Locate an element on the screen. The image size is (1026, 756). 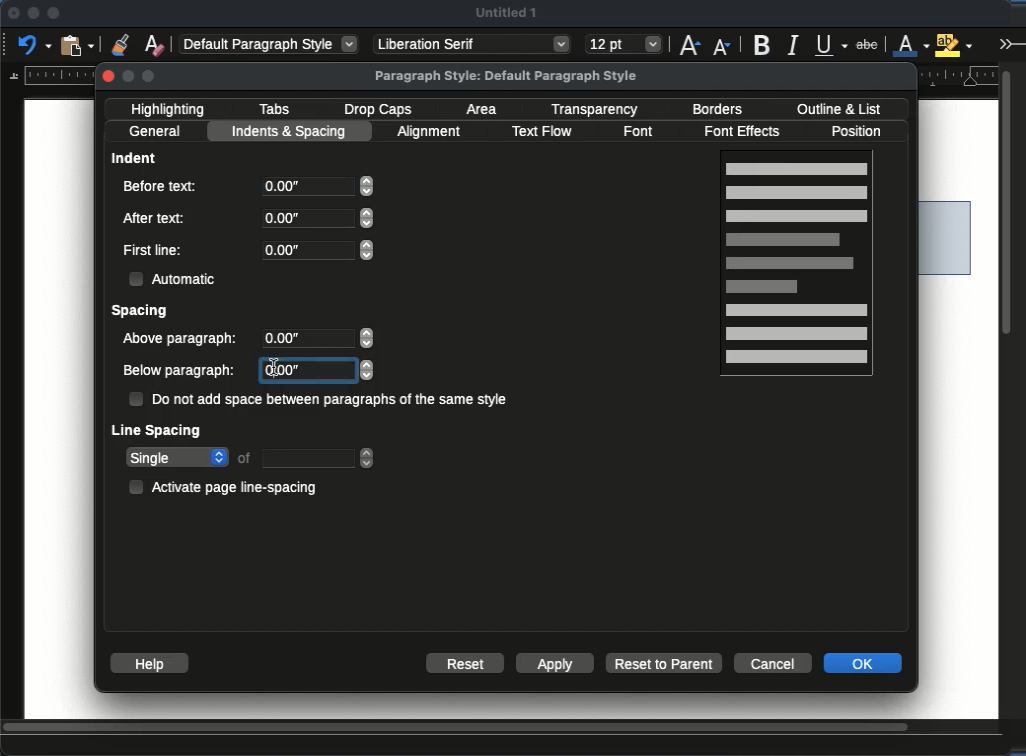
highlight color is located at coordinates (954, 43).